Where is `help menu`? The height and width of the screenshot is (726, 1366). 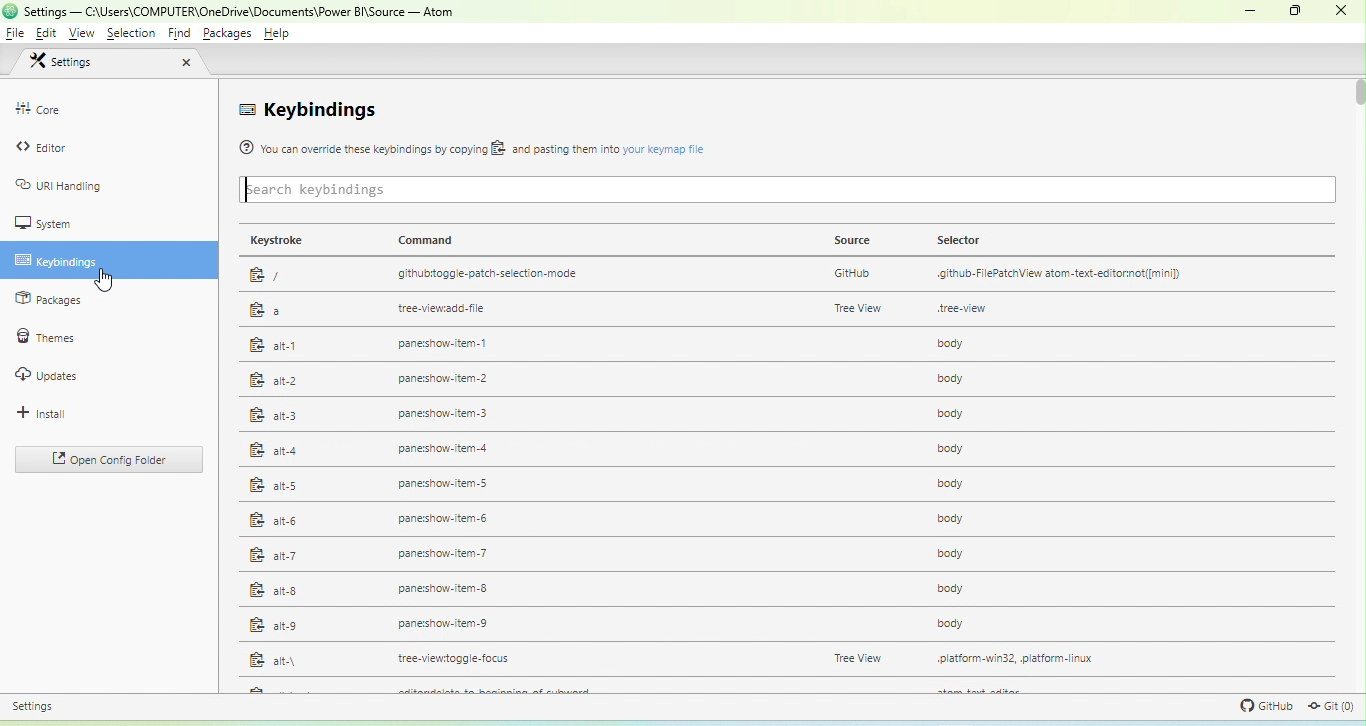
help menu is located at coordinates (276, 33).